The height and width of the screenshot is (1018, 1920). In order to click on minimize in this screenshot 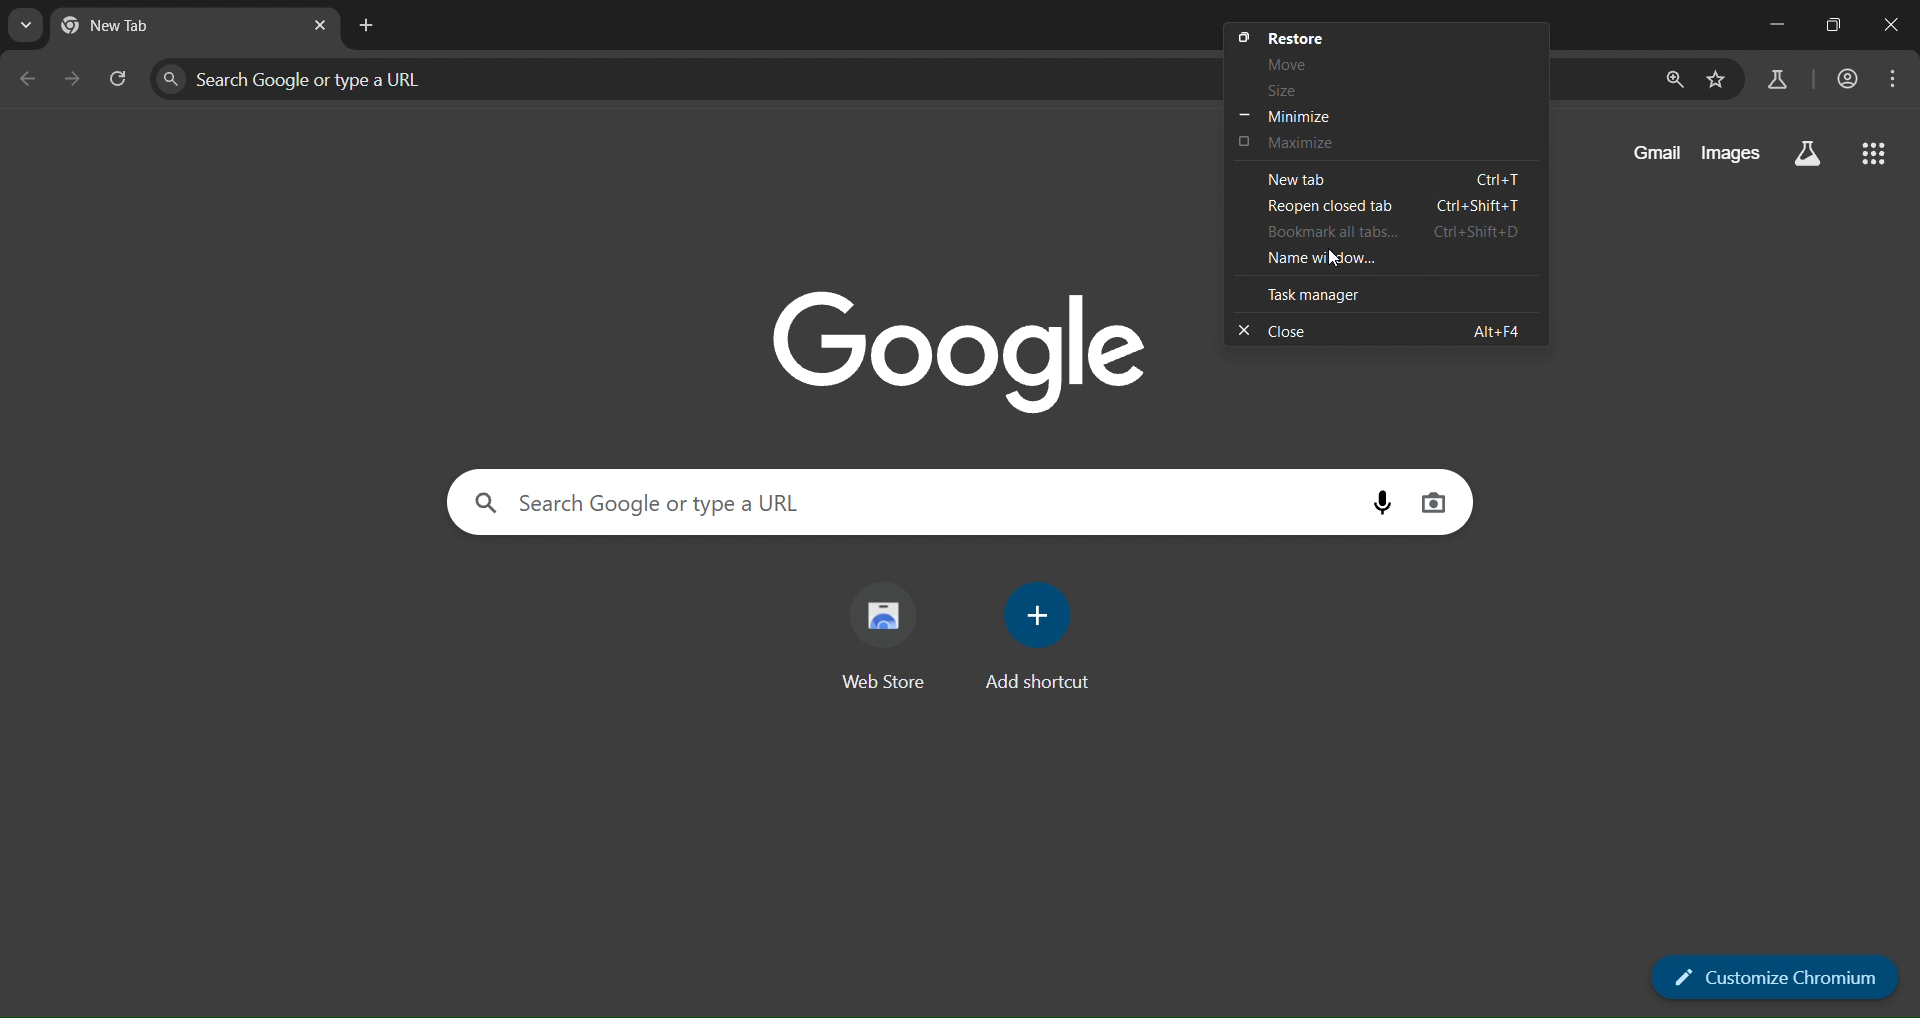, I will do `click(1772, 24)`.